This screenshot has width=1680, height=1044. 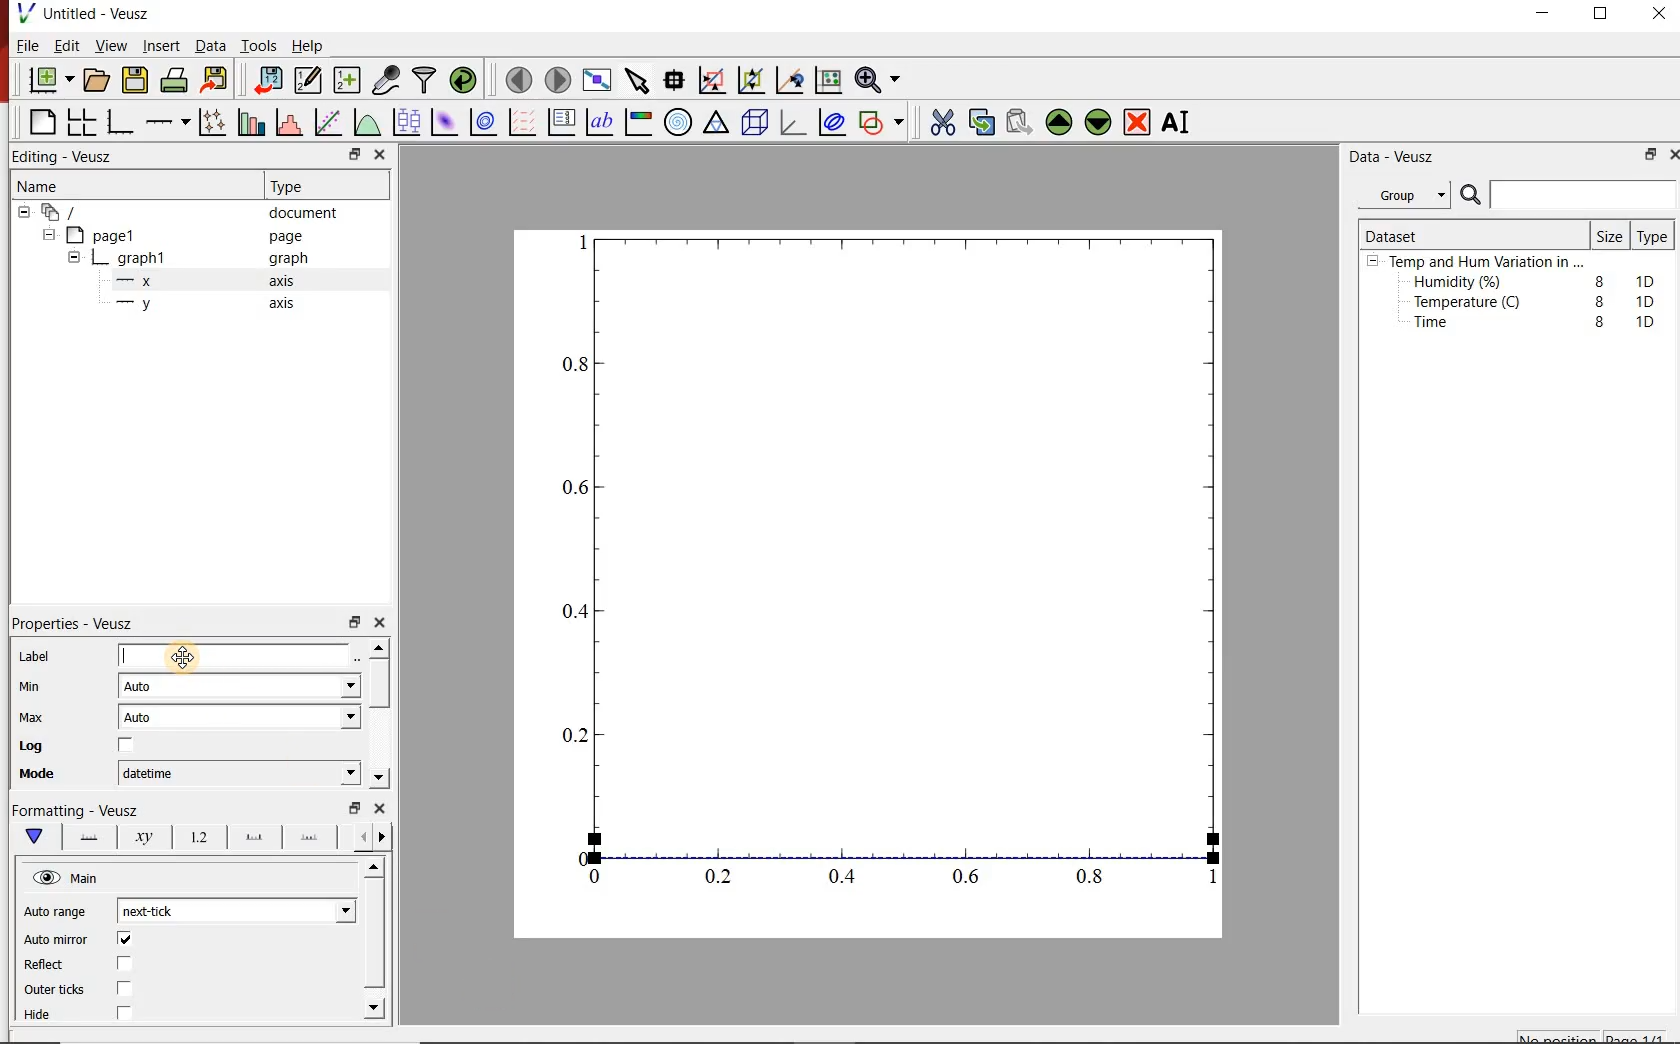 What do you see at coordinates (837, 126) in the screenshot?
I see `plot covariance ellipses` at bounding box center [837, 126].